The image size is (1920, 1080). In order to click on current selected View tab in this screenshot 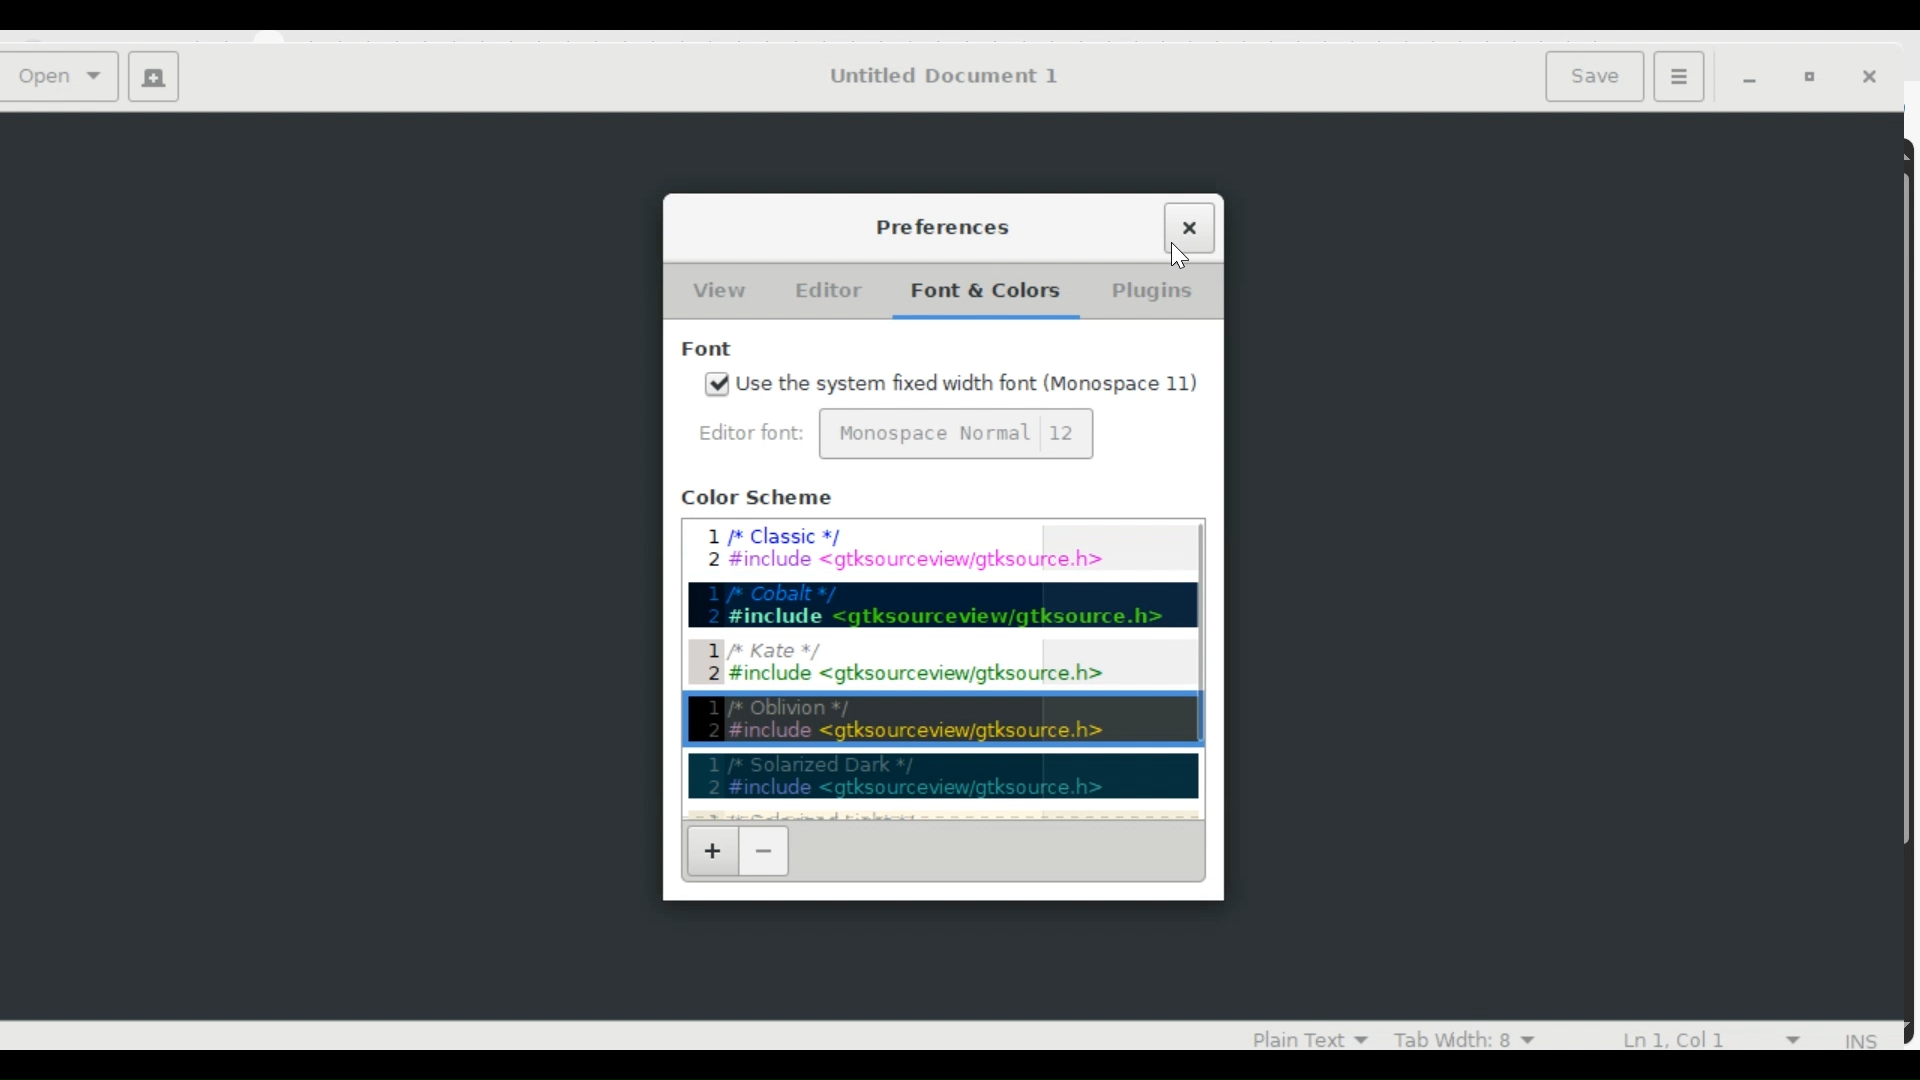, I will do `click(718, 290)`.